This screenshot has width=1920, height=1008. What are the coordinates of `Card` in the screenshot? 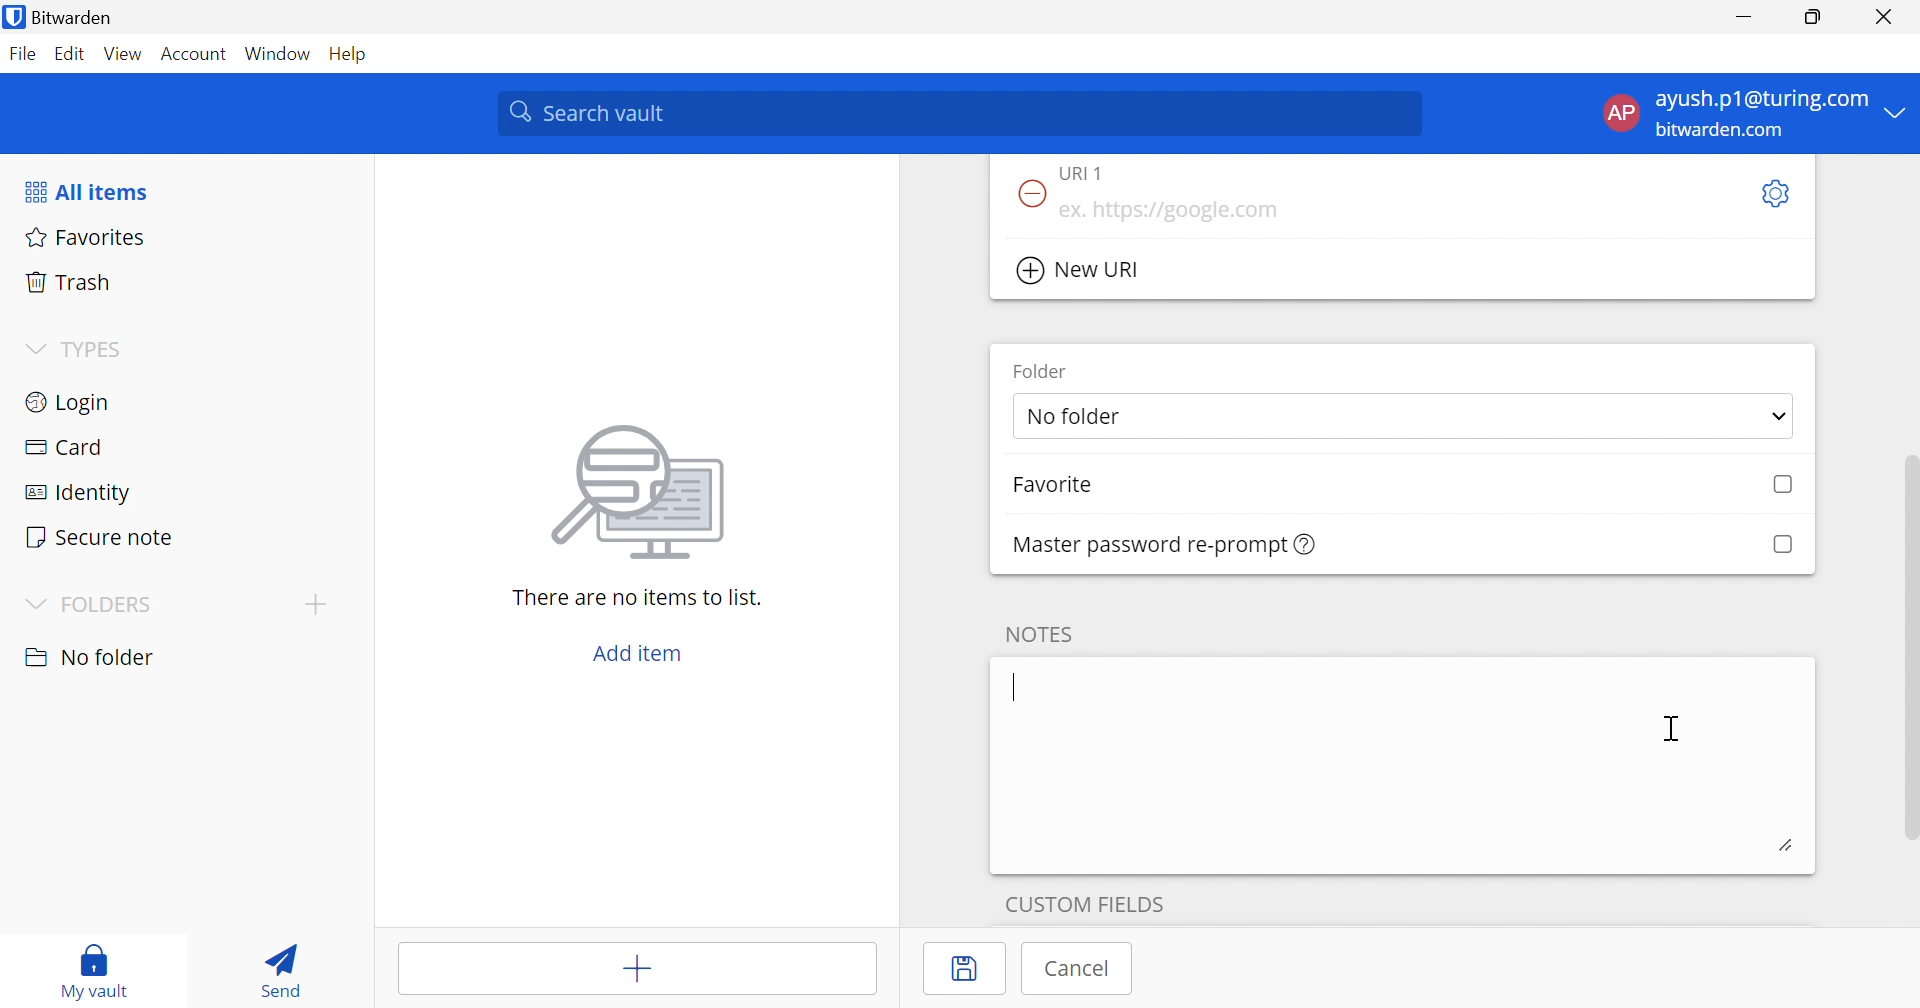 It's located at (63, 447).